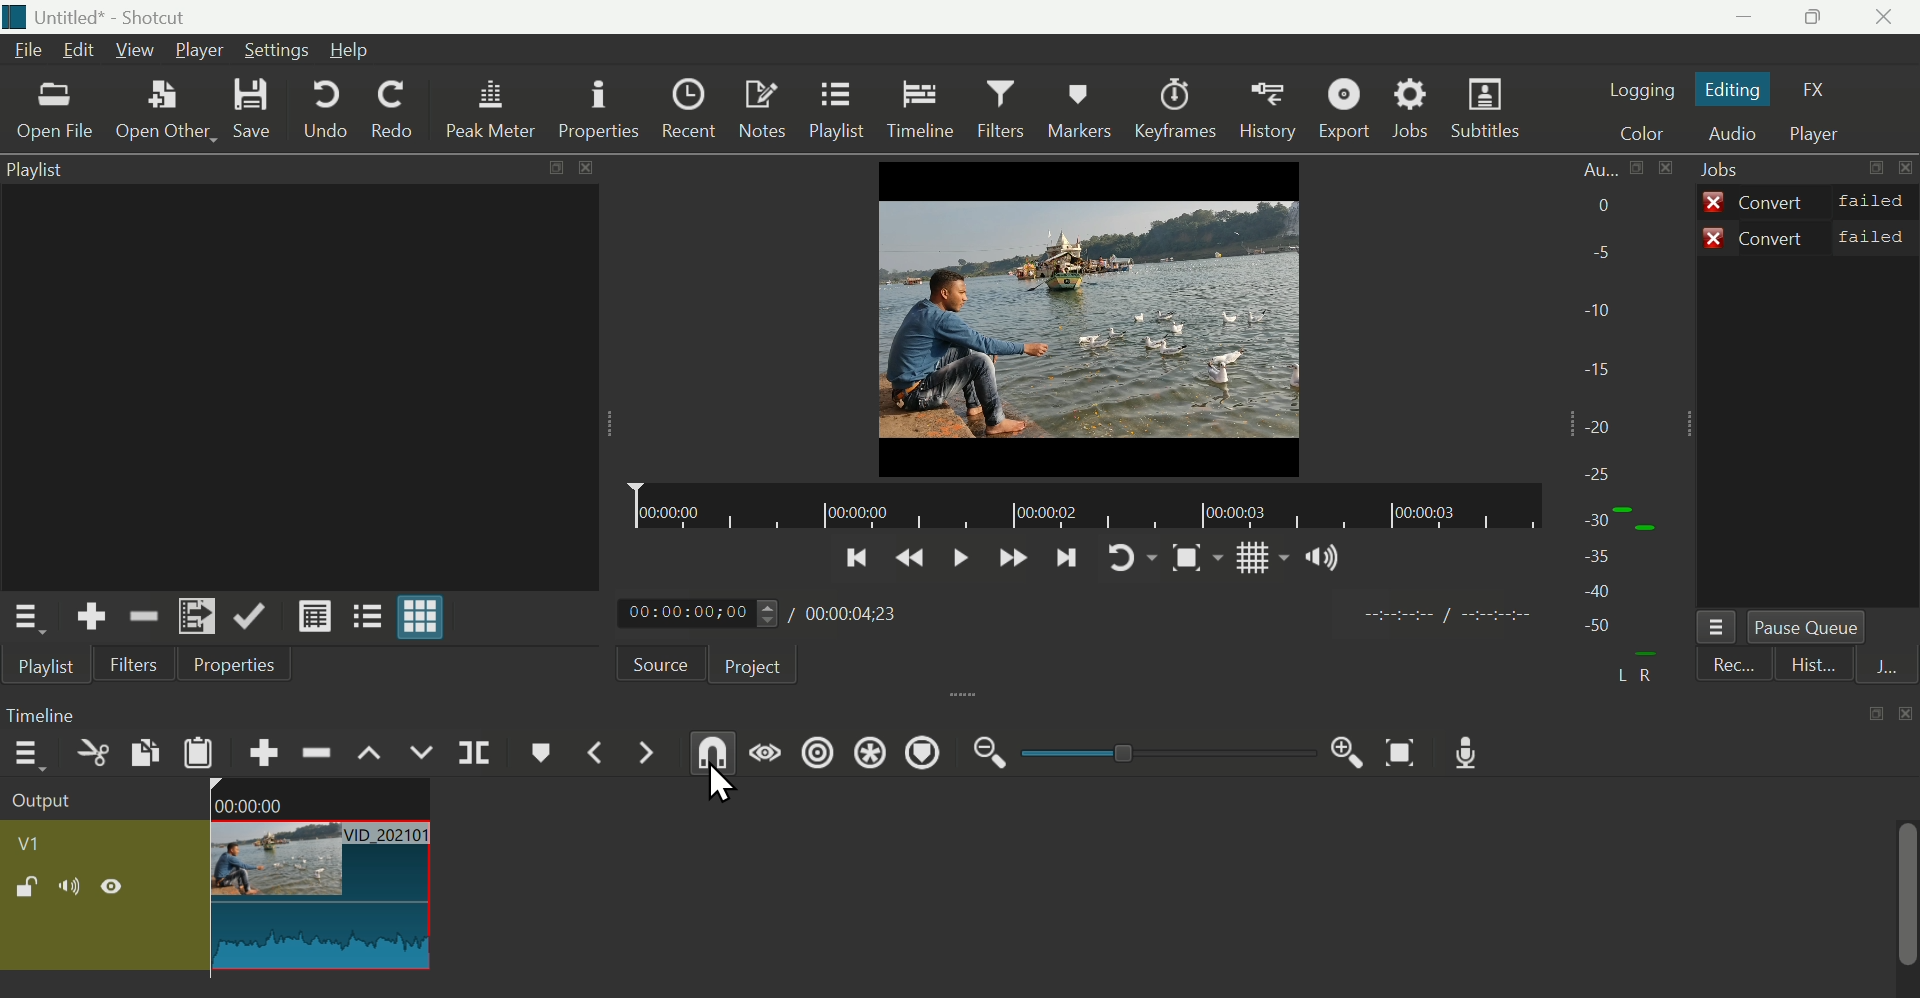  What do you see at coordinates (718, 787) in the screenshot?
I see `cursor` at bounding box center [718, 787].